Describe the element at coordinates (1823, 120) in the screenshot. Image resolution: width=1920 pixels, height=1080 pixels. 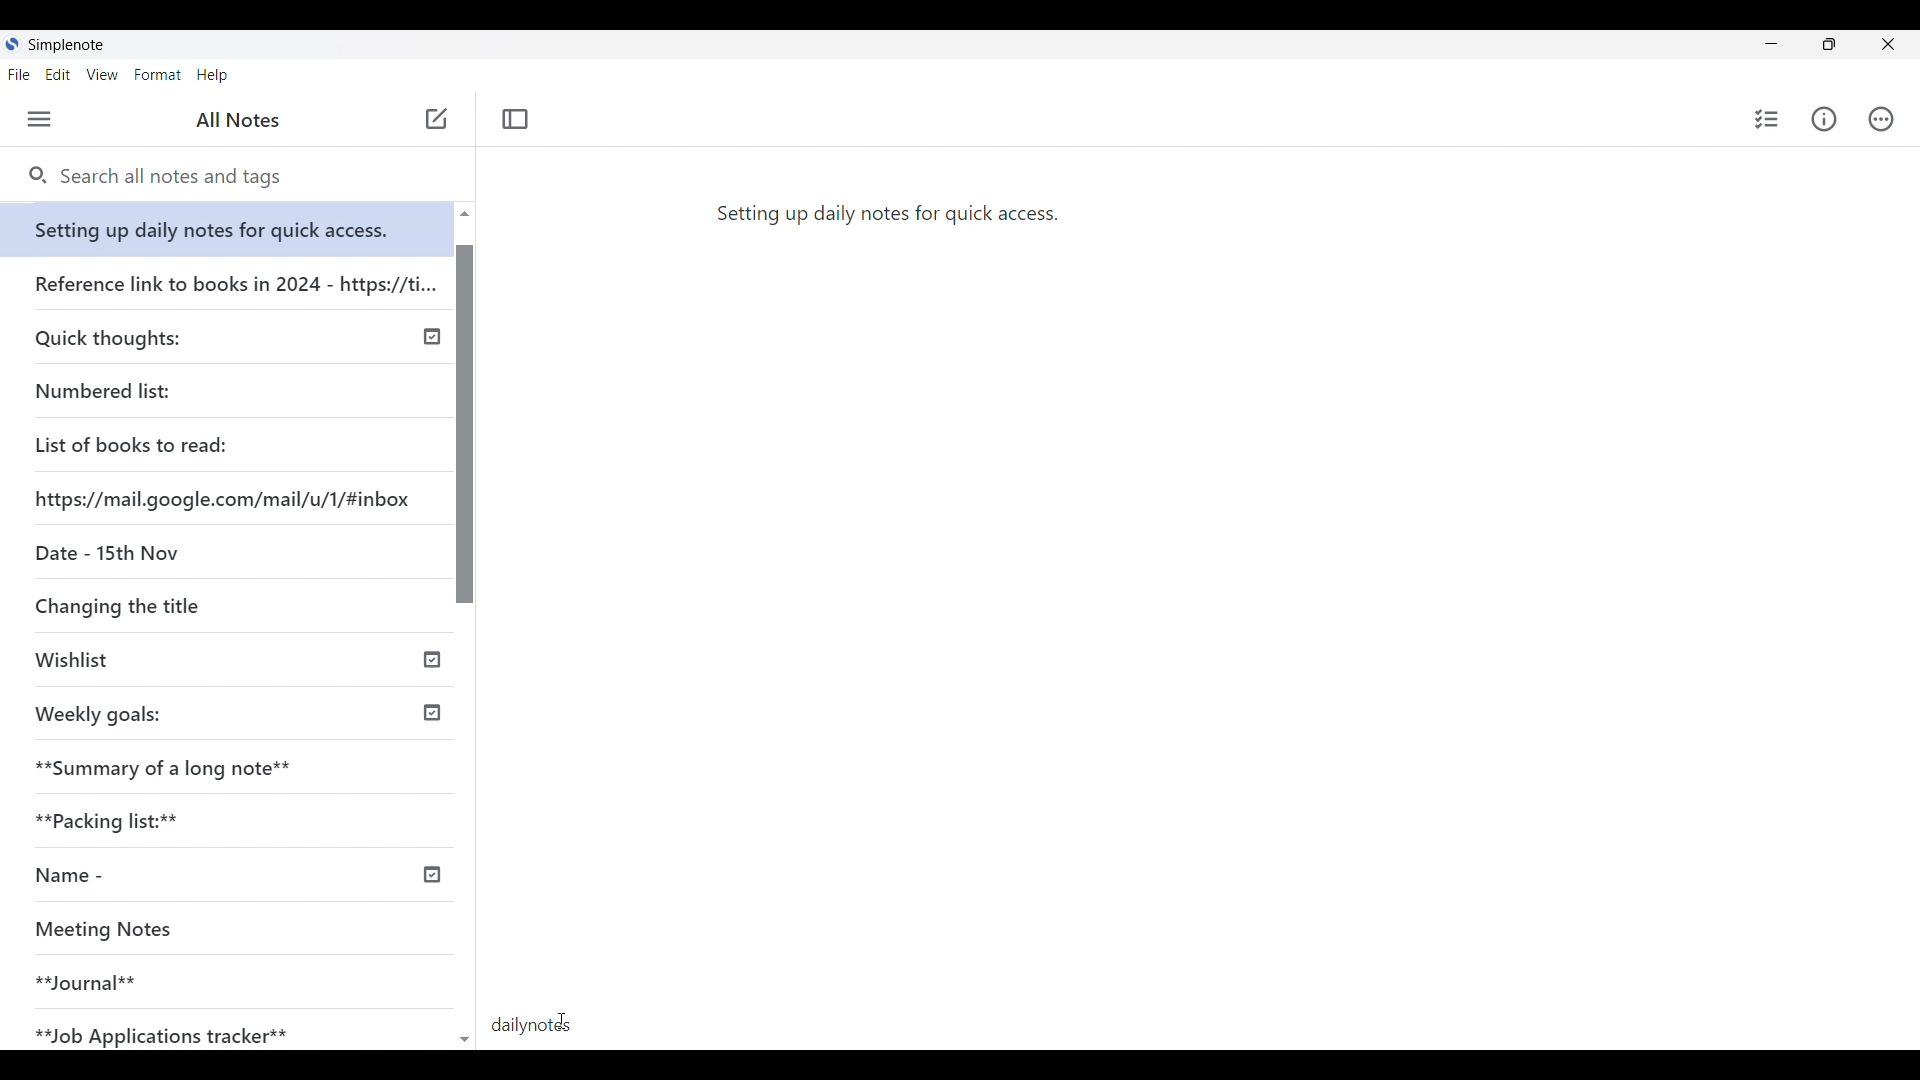
I see `Info` at that location.